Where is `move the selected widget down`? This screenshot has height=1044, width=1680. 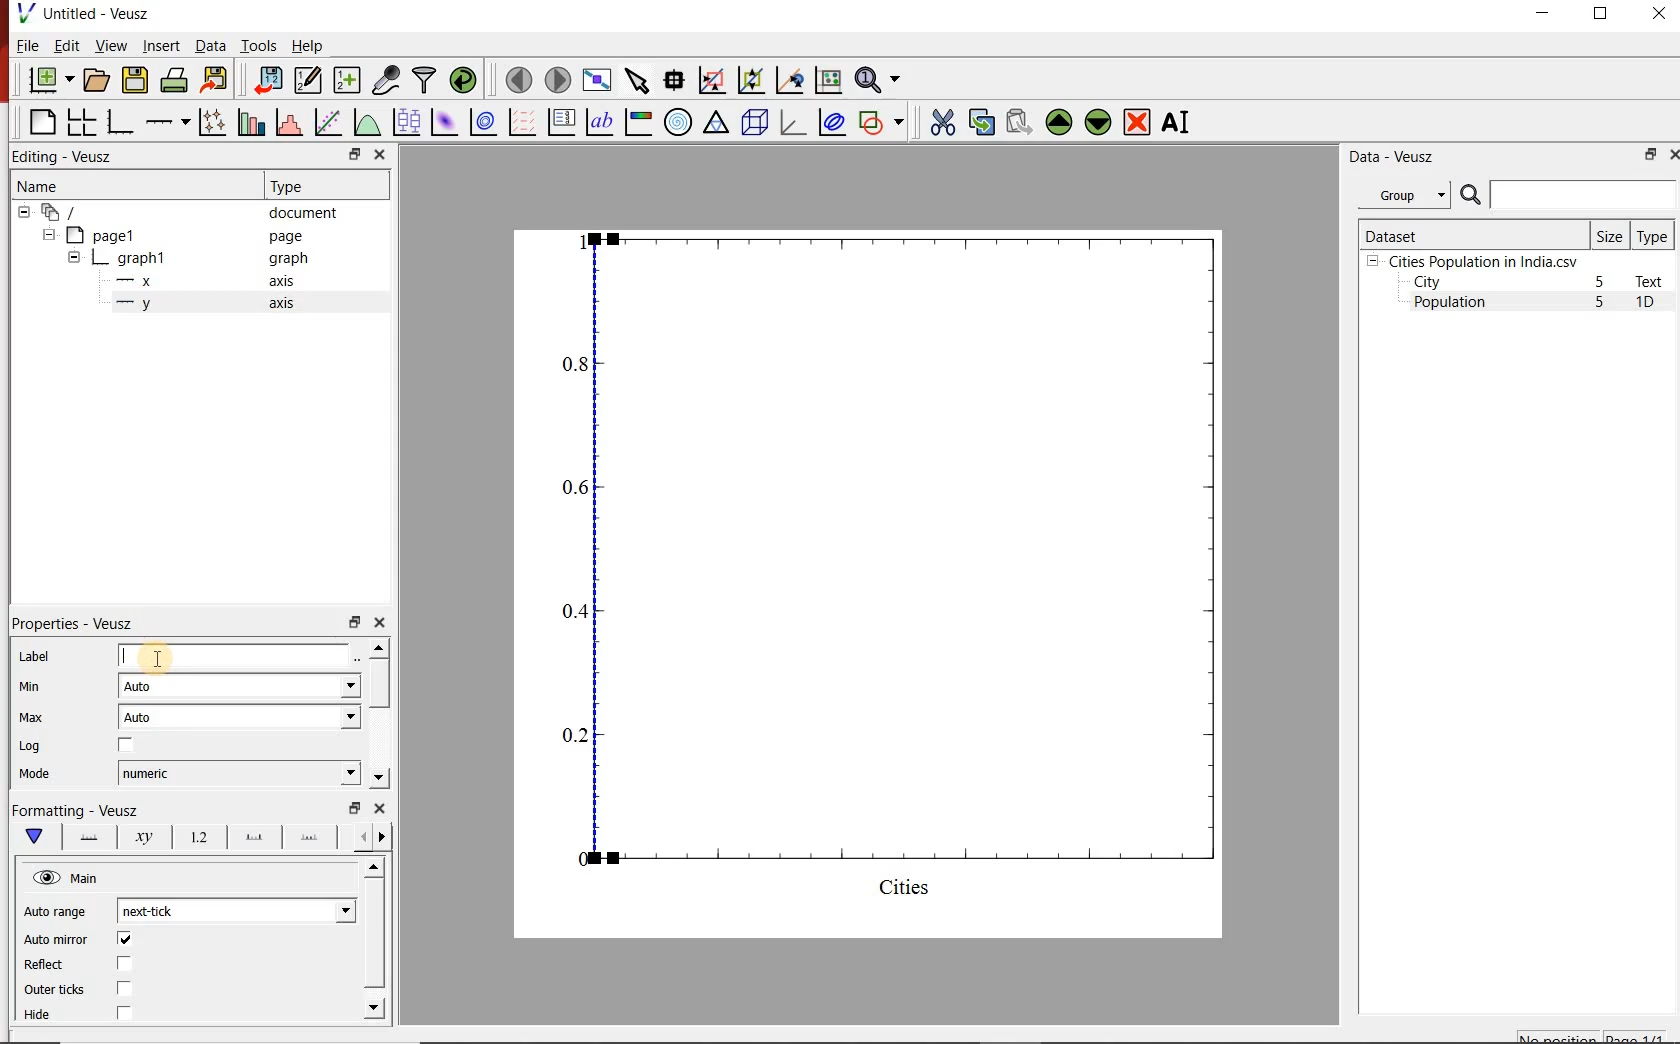 move the selected widget down is located at coordinates (1098, 122).